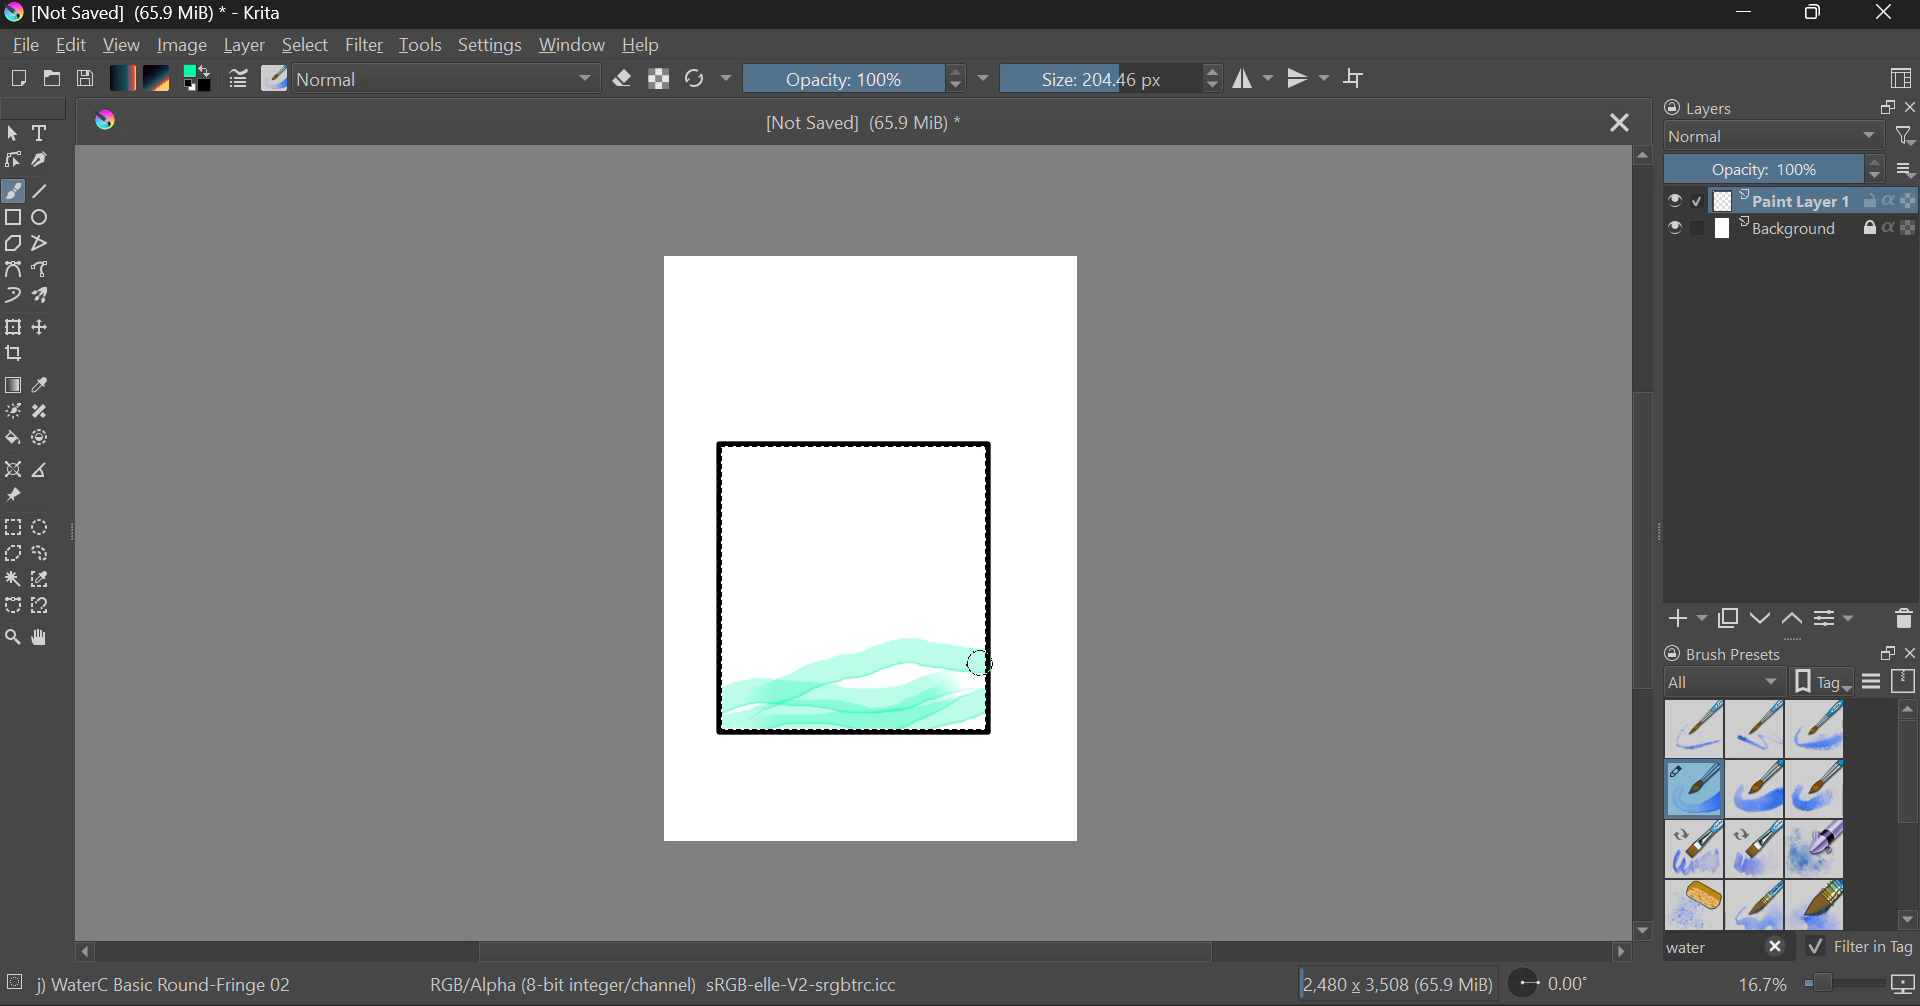  What do you see at coordinates (1312, 80) in the screenshot?
I see `Horizontal Mirror Flip` at bounding box center [1312, 80].